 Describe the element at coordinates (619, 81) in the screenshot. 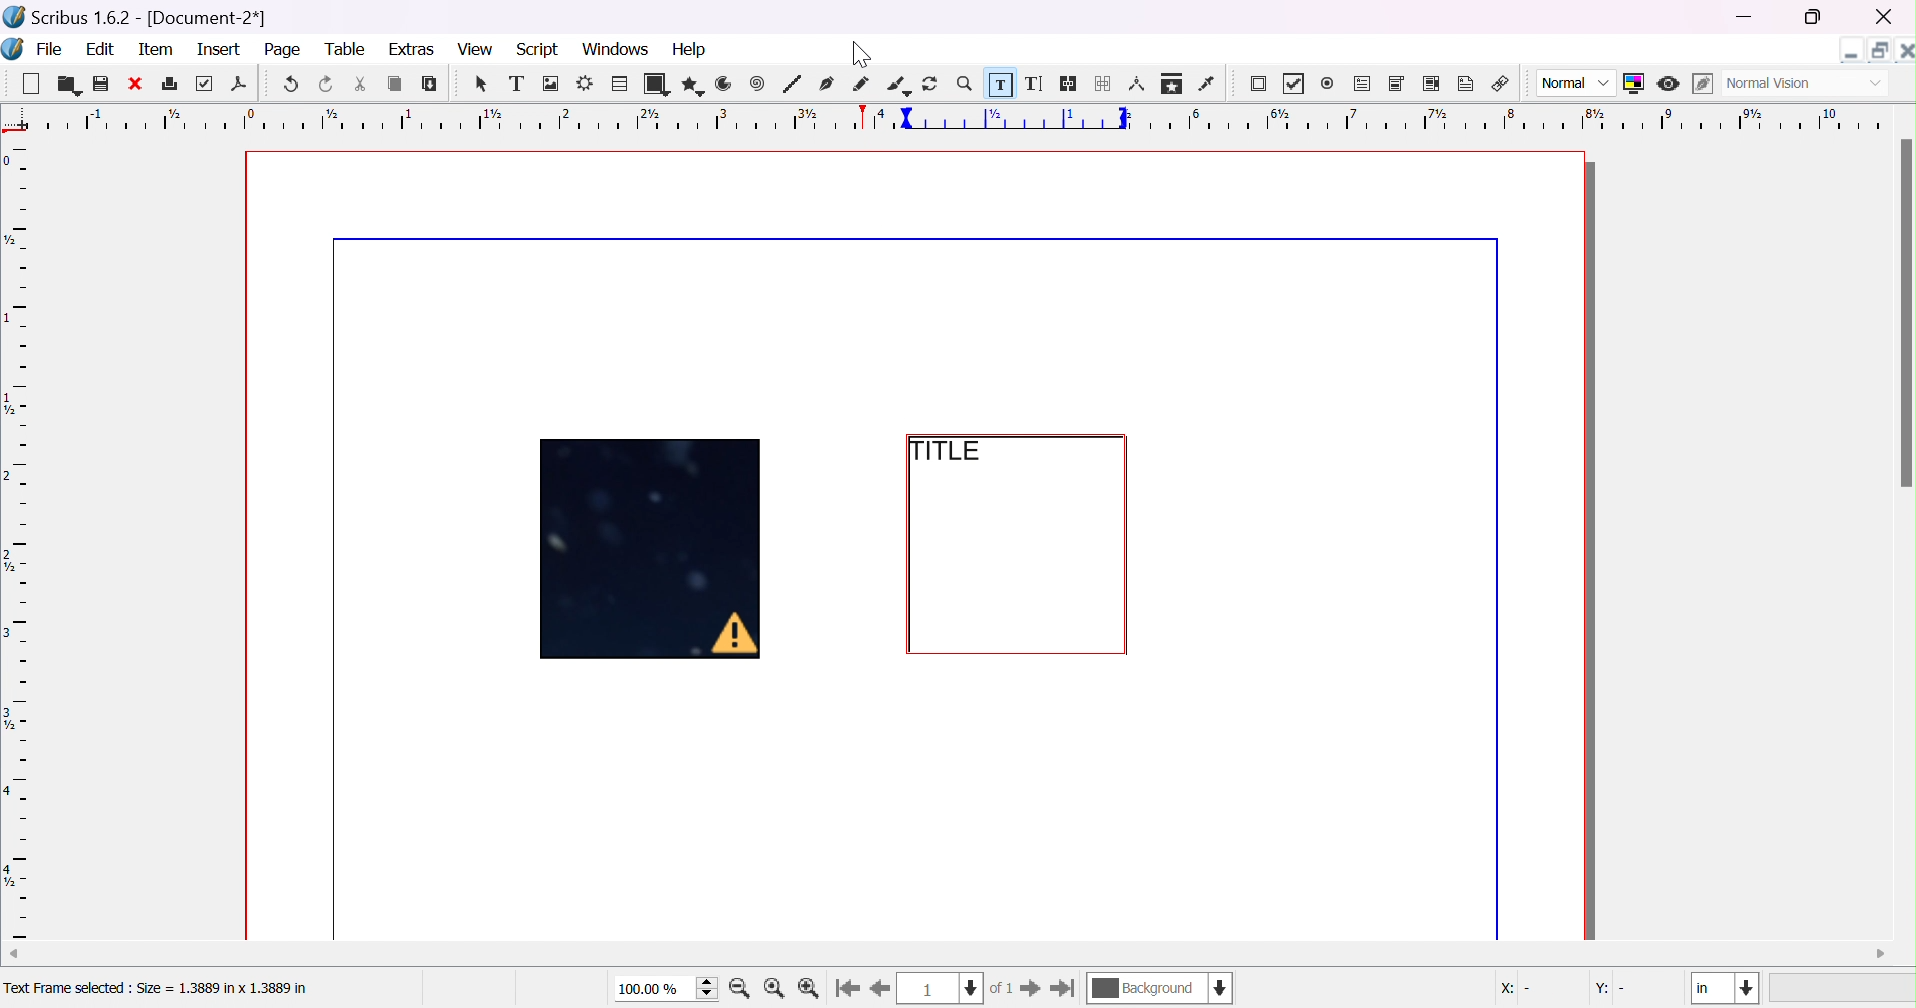

I see `table` at that location.